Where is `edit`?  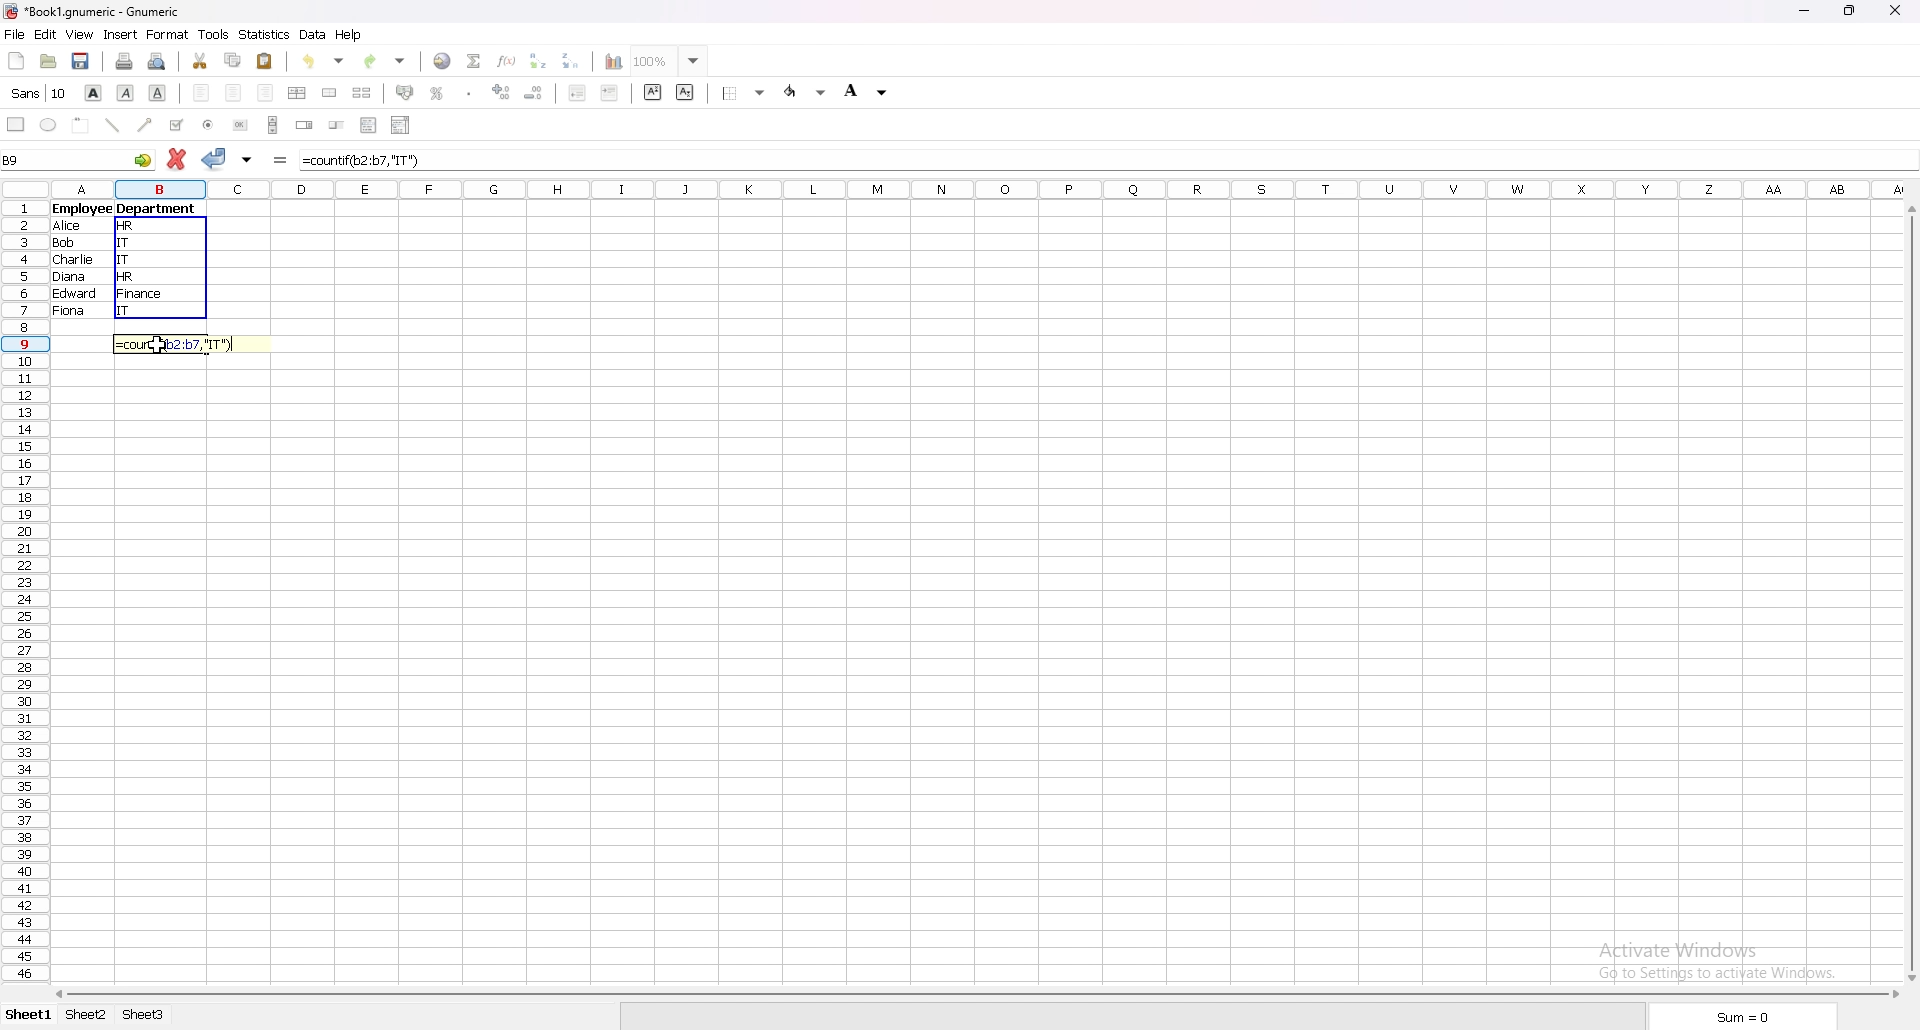 edit is located at coordinates (47, 34).